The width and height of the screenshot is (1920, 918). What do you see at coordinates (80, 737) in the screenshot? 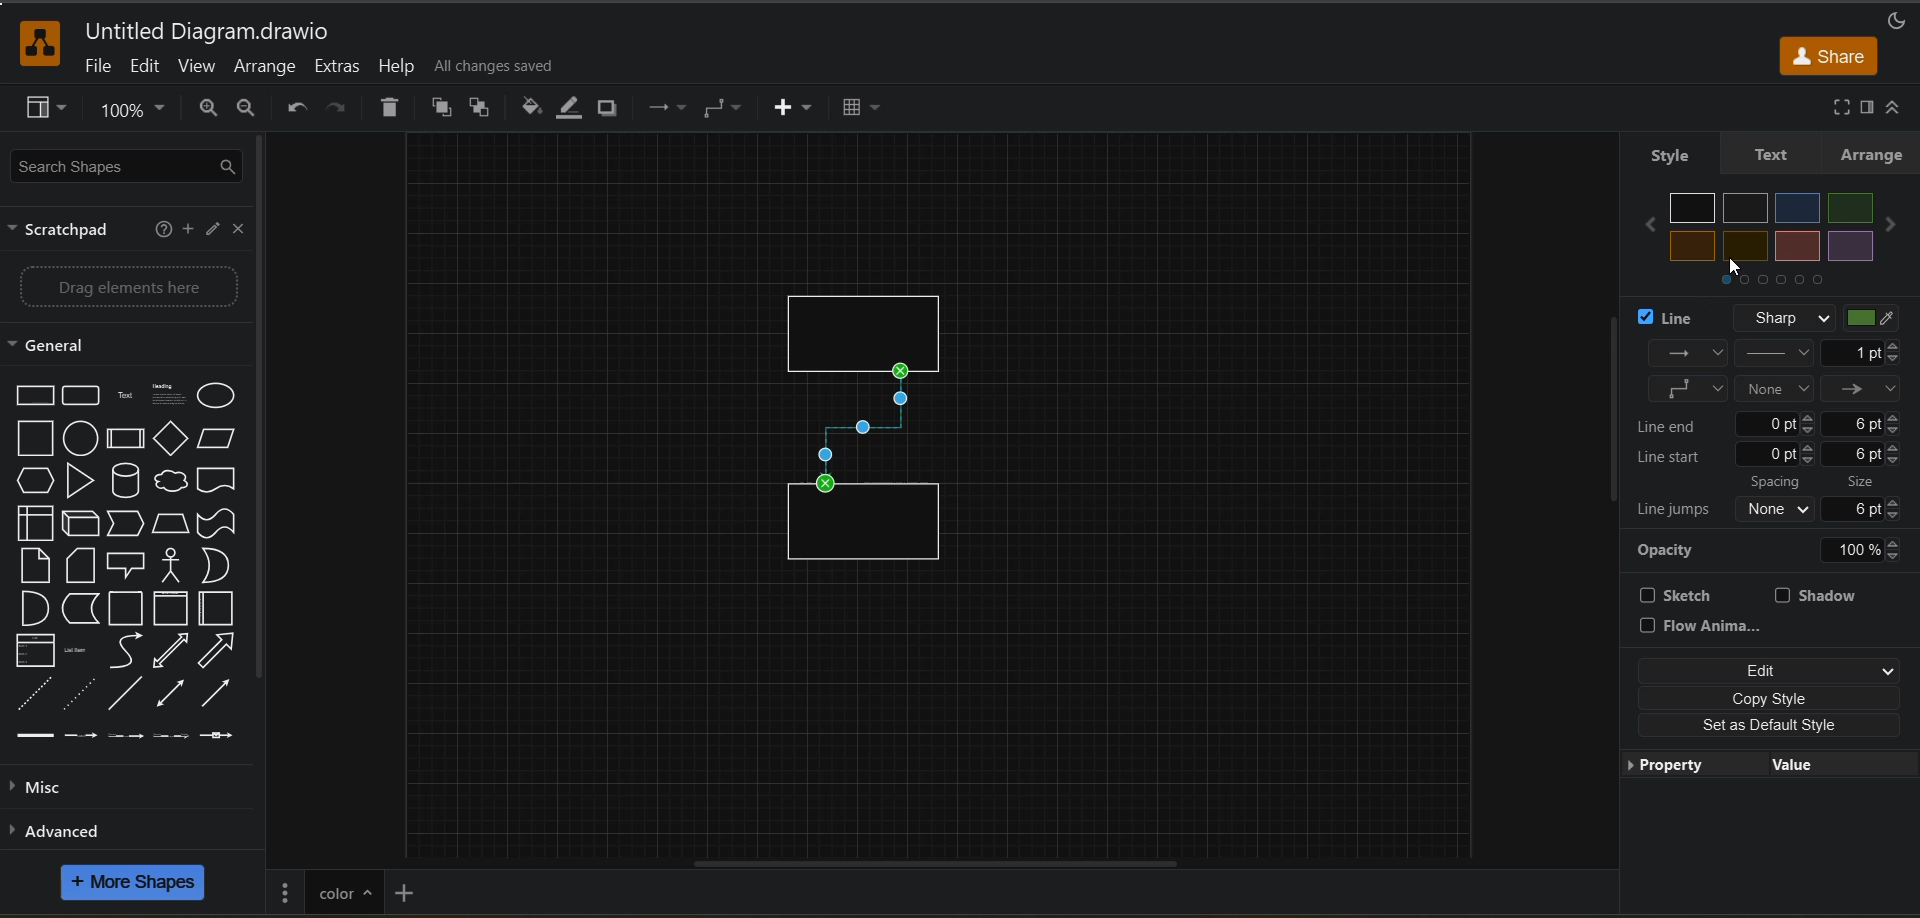
I see `Connector with label` at bounding box center [80, 737].